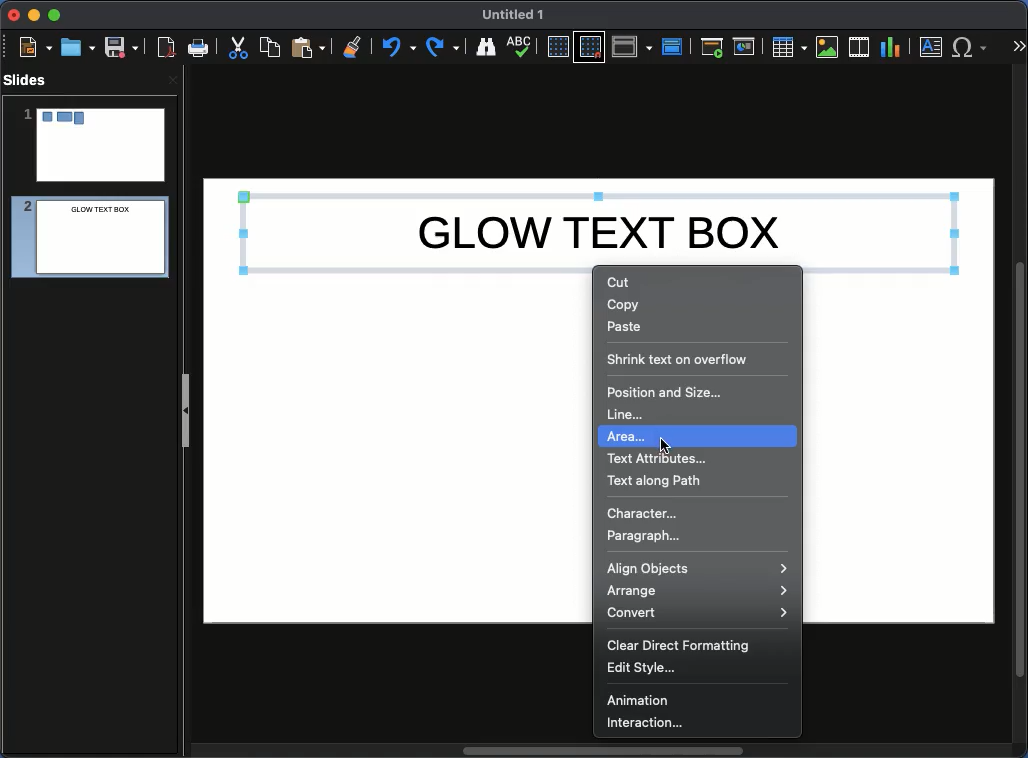 This screenshot has height=758, width=1028. I want to click on Copy, so click(270, 46).